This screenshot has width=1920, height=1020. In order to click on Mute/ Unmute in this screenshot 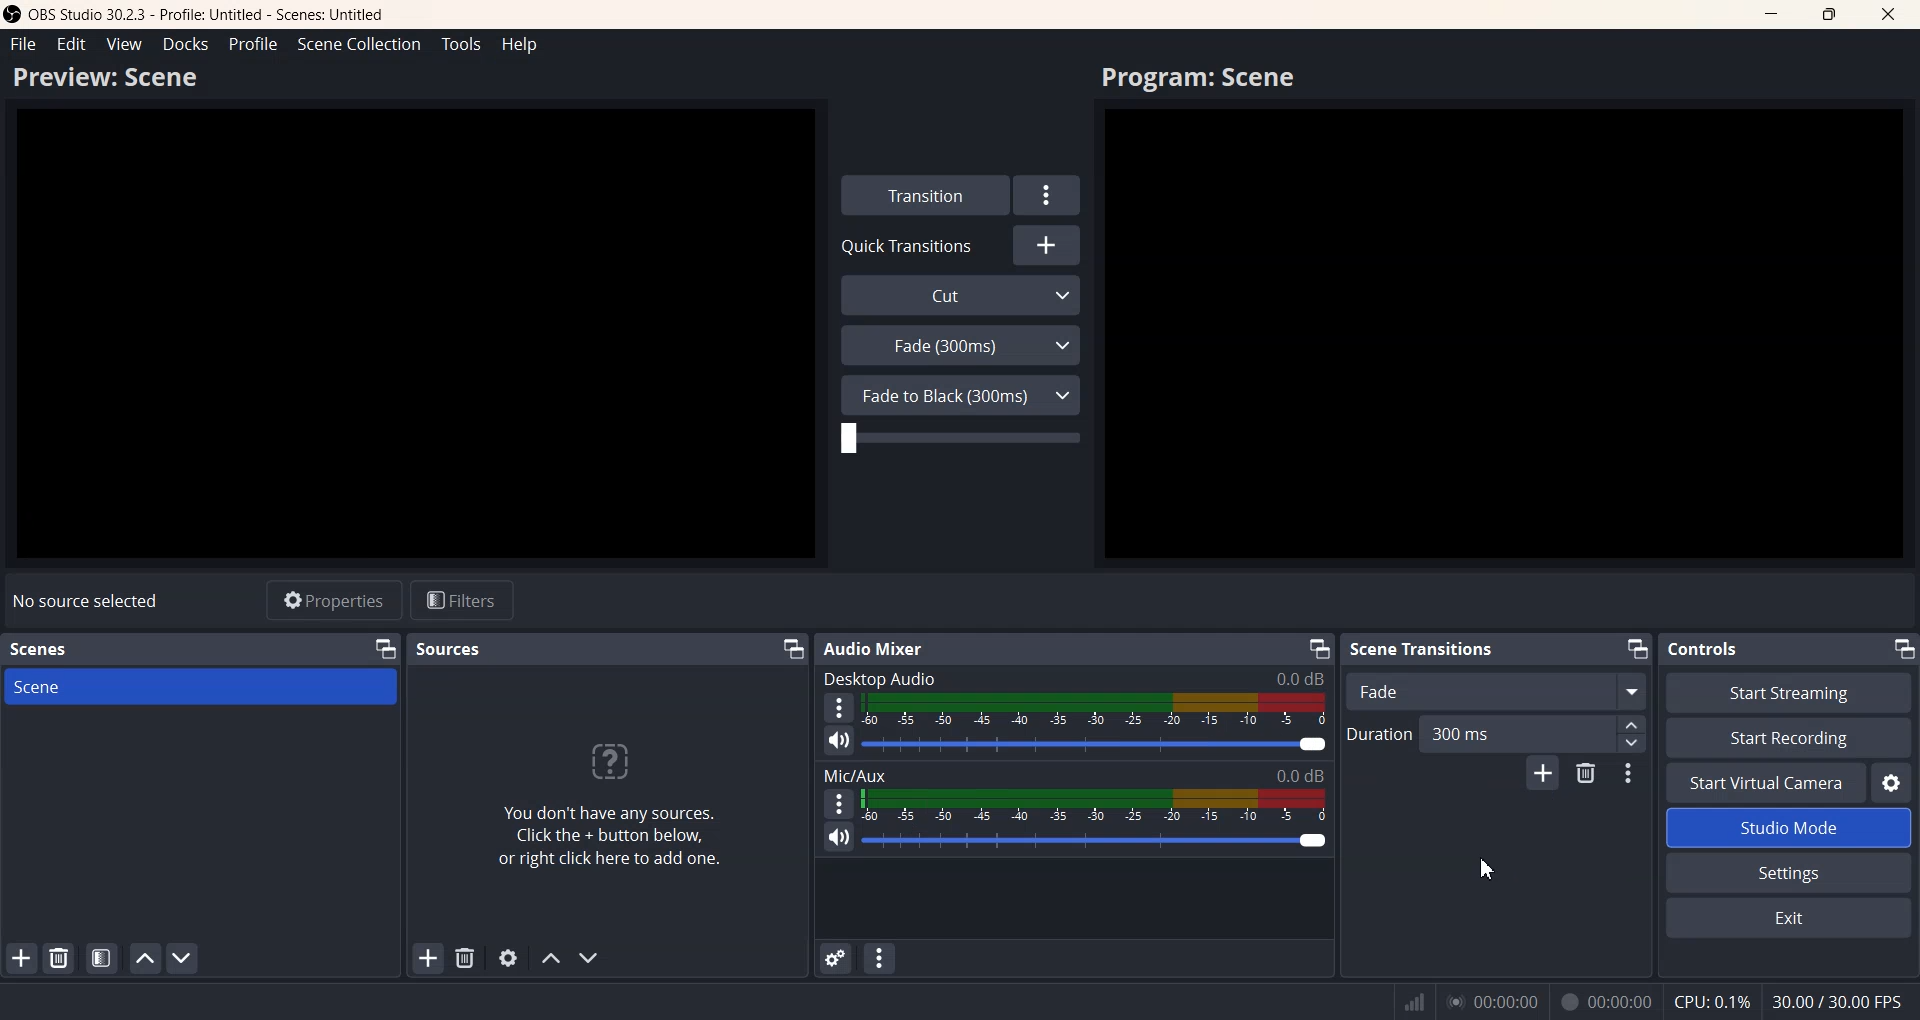, I will do `click(837, 837)`.